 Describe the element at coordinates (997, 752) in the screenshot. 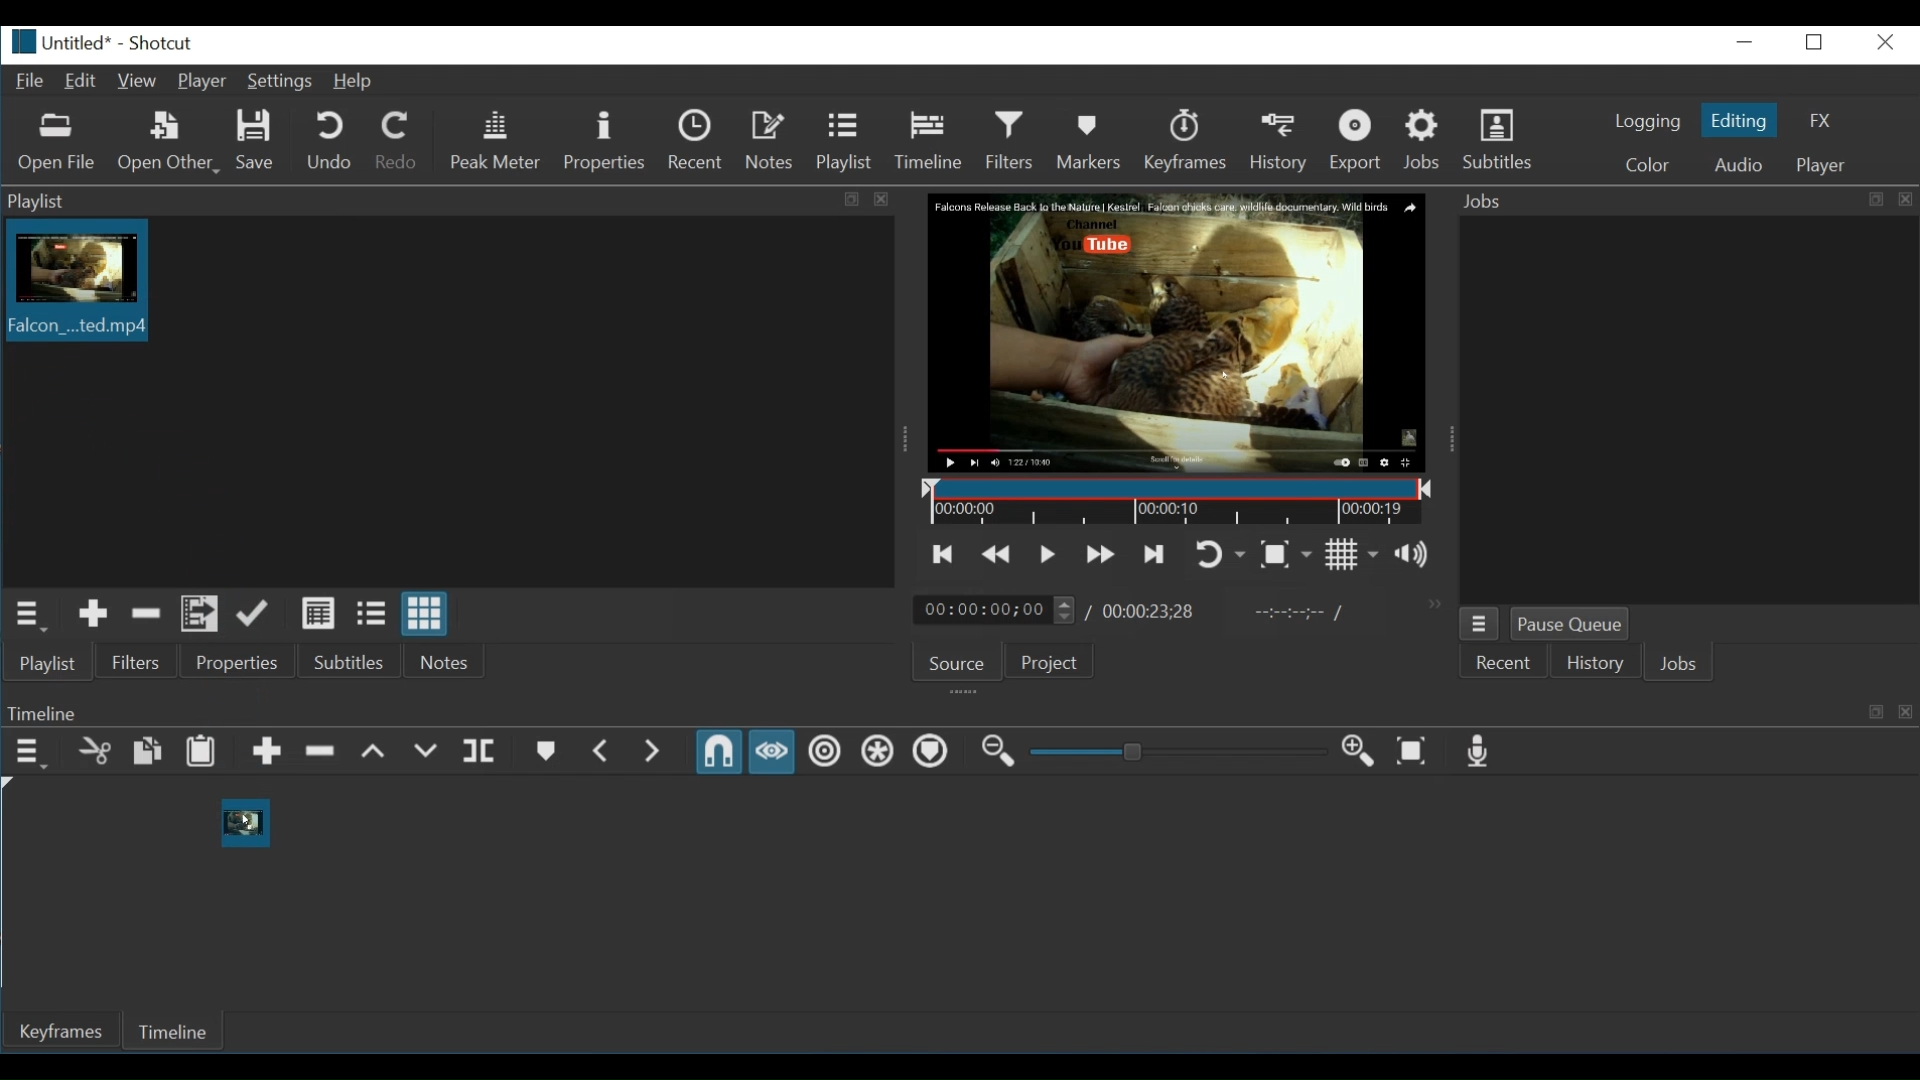

I see `Zoom timeline out` at that location.